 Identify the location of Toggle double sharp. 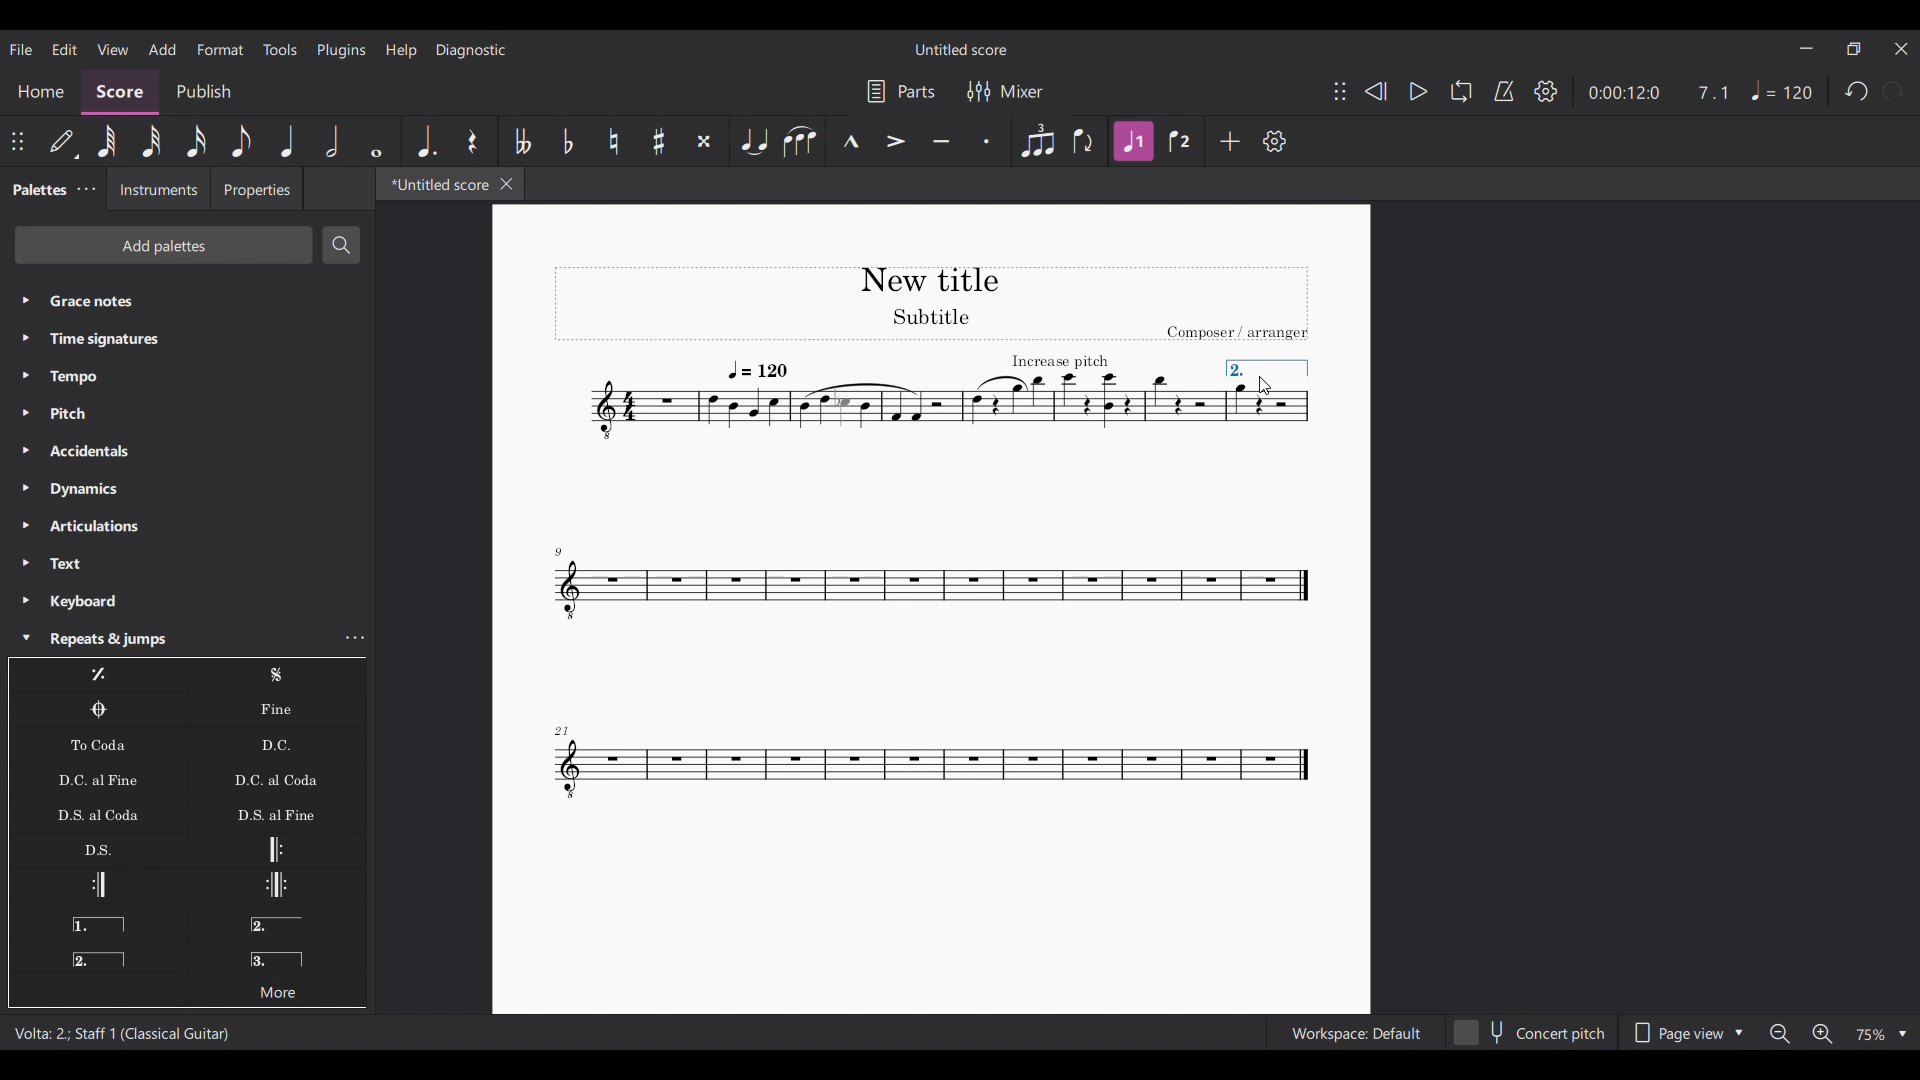
(706, 141).